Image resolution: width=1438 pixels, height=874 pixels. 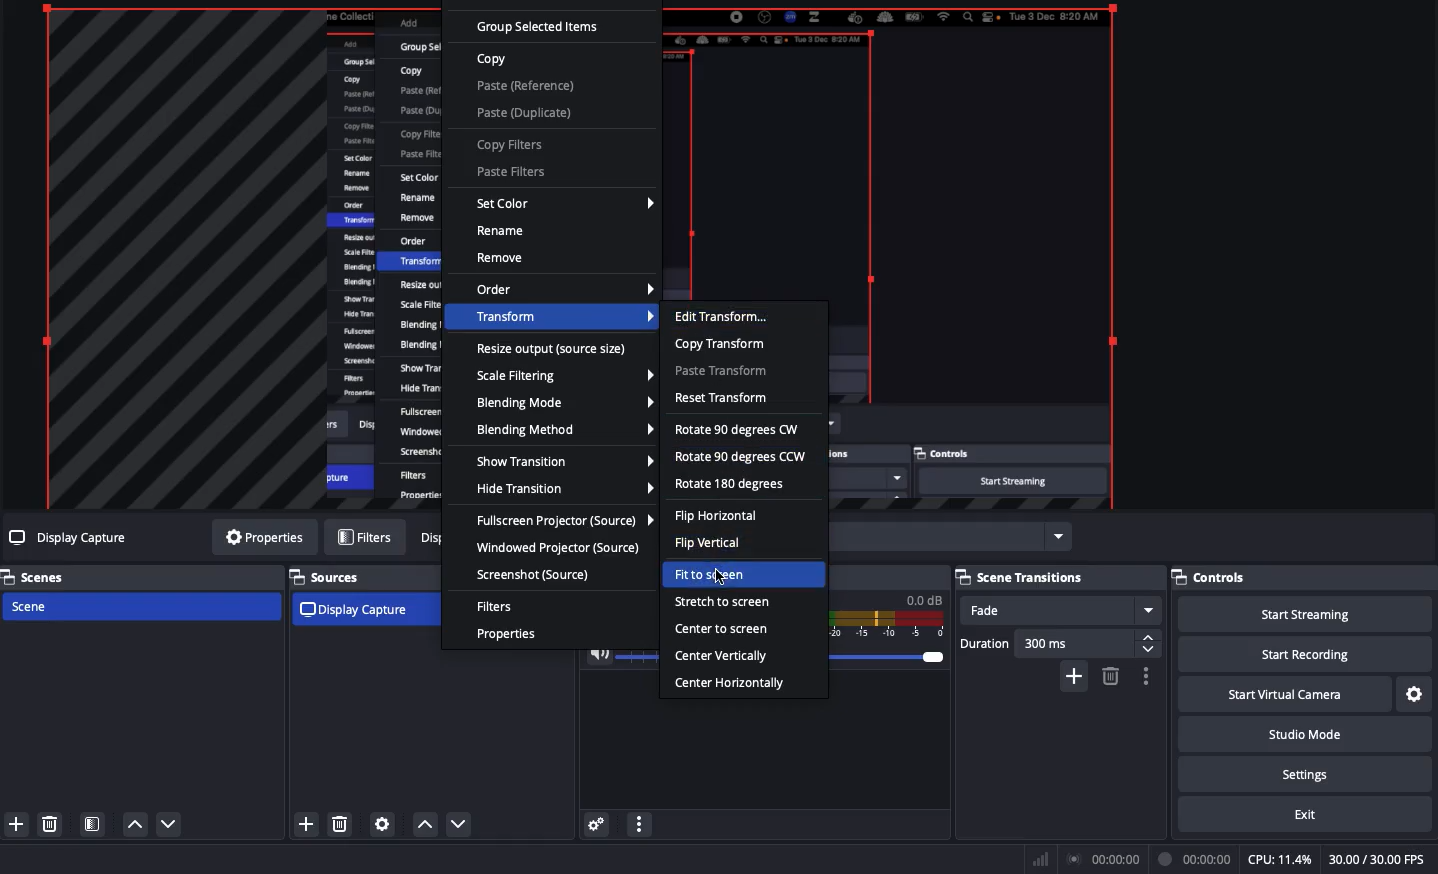 I want to click on delete, so click(x=340, y=822).